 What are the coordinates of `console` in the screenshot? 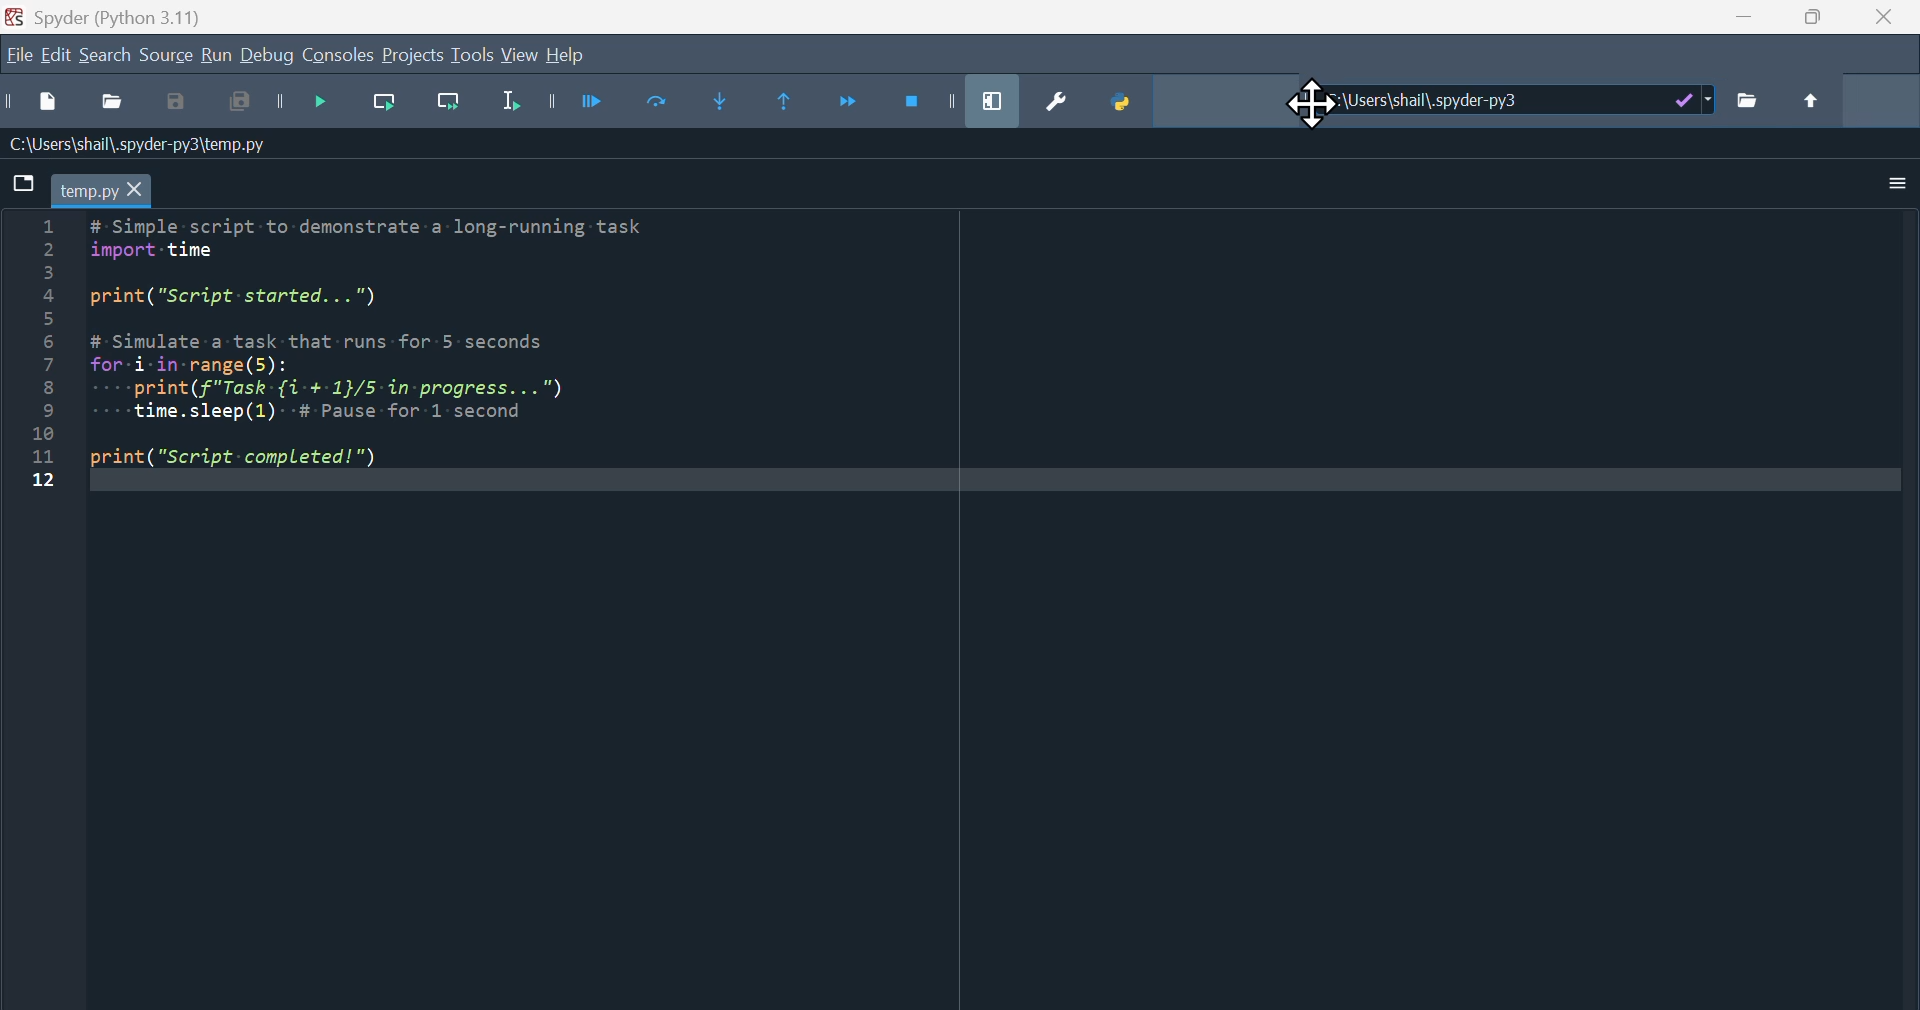 It's located at (340, 55).